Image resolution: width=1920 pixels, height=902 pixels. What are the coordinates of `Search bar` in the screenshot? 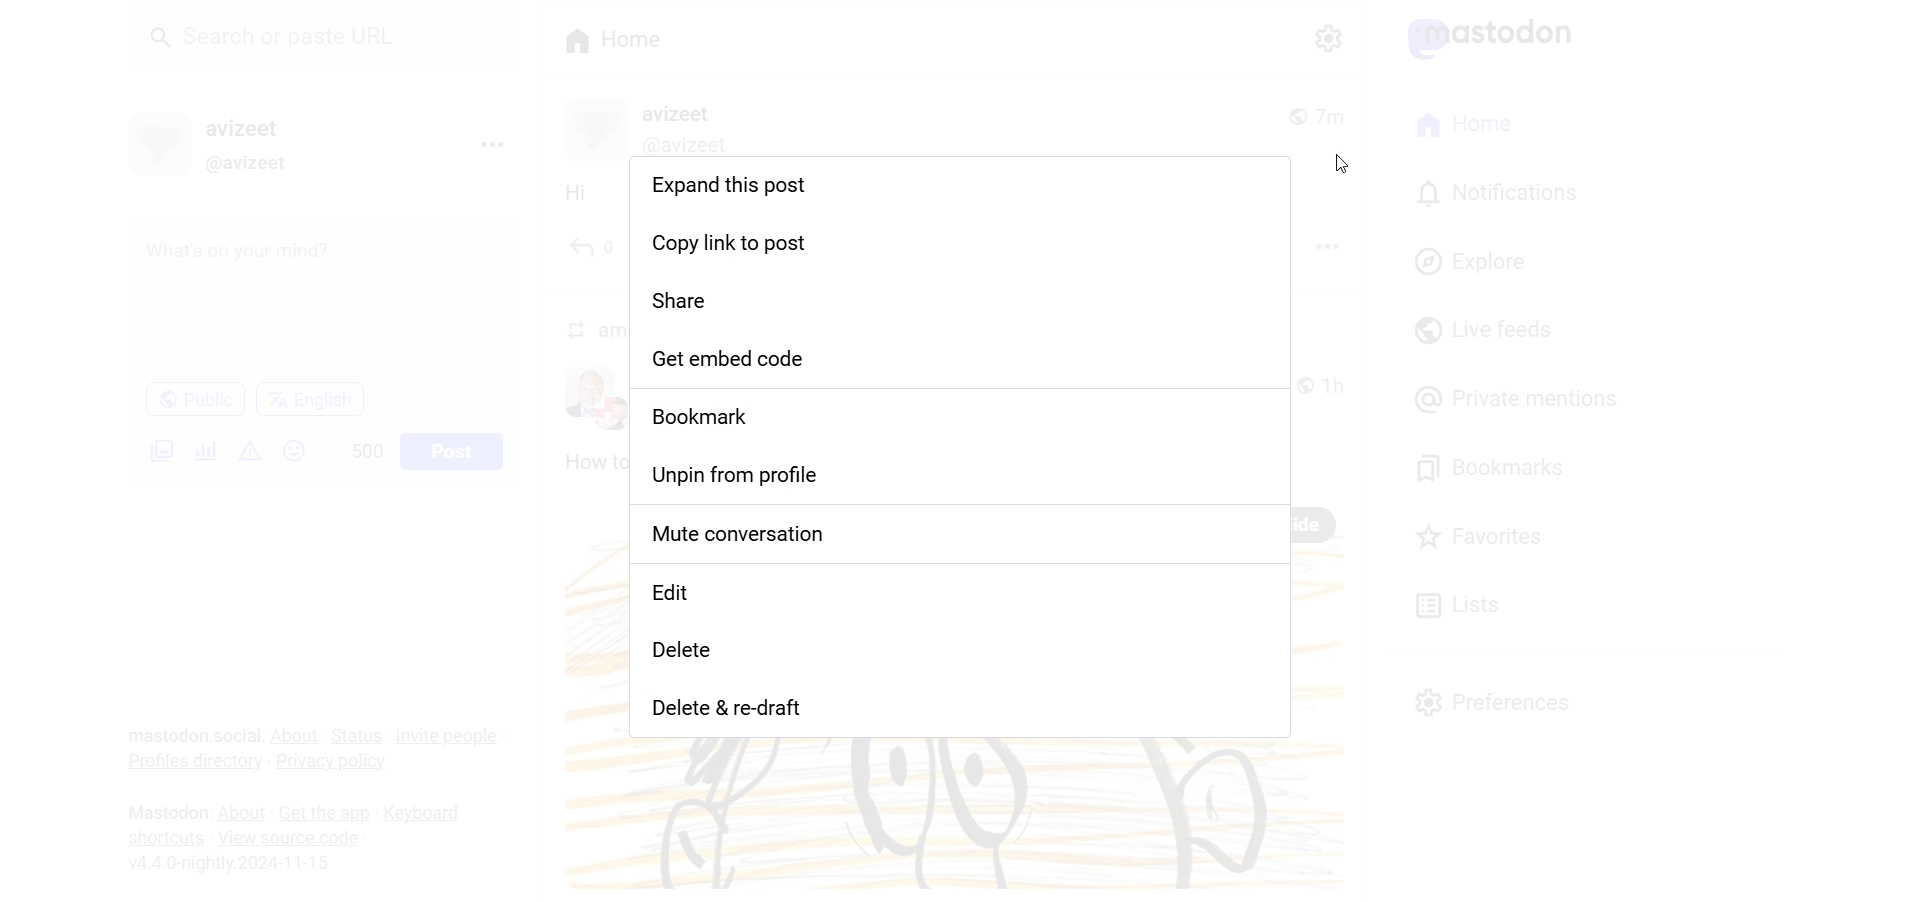 It's located at (331, 43).